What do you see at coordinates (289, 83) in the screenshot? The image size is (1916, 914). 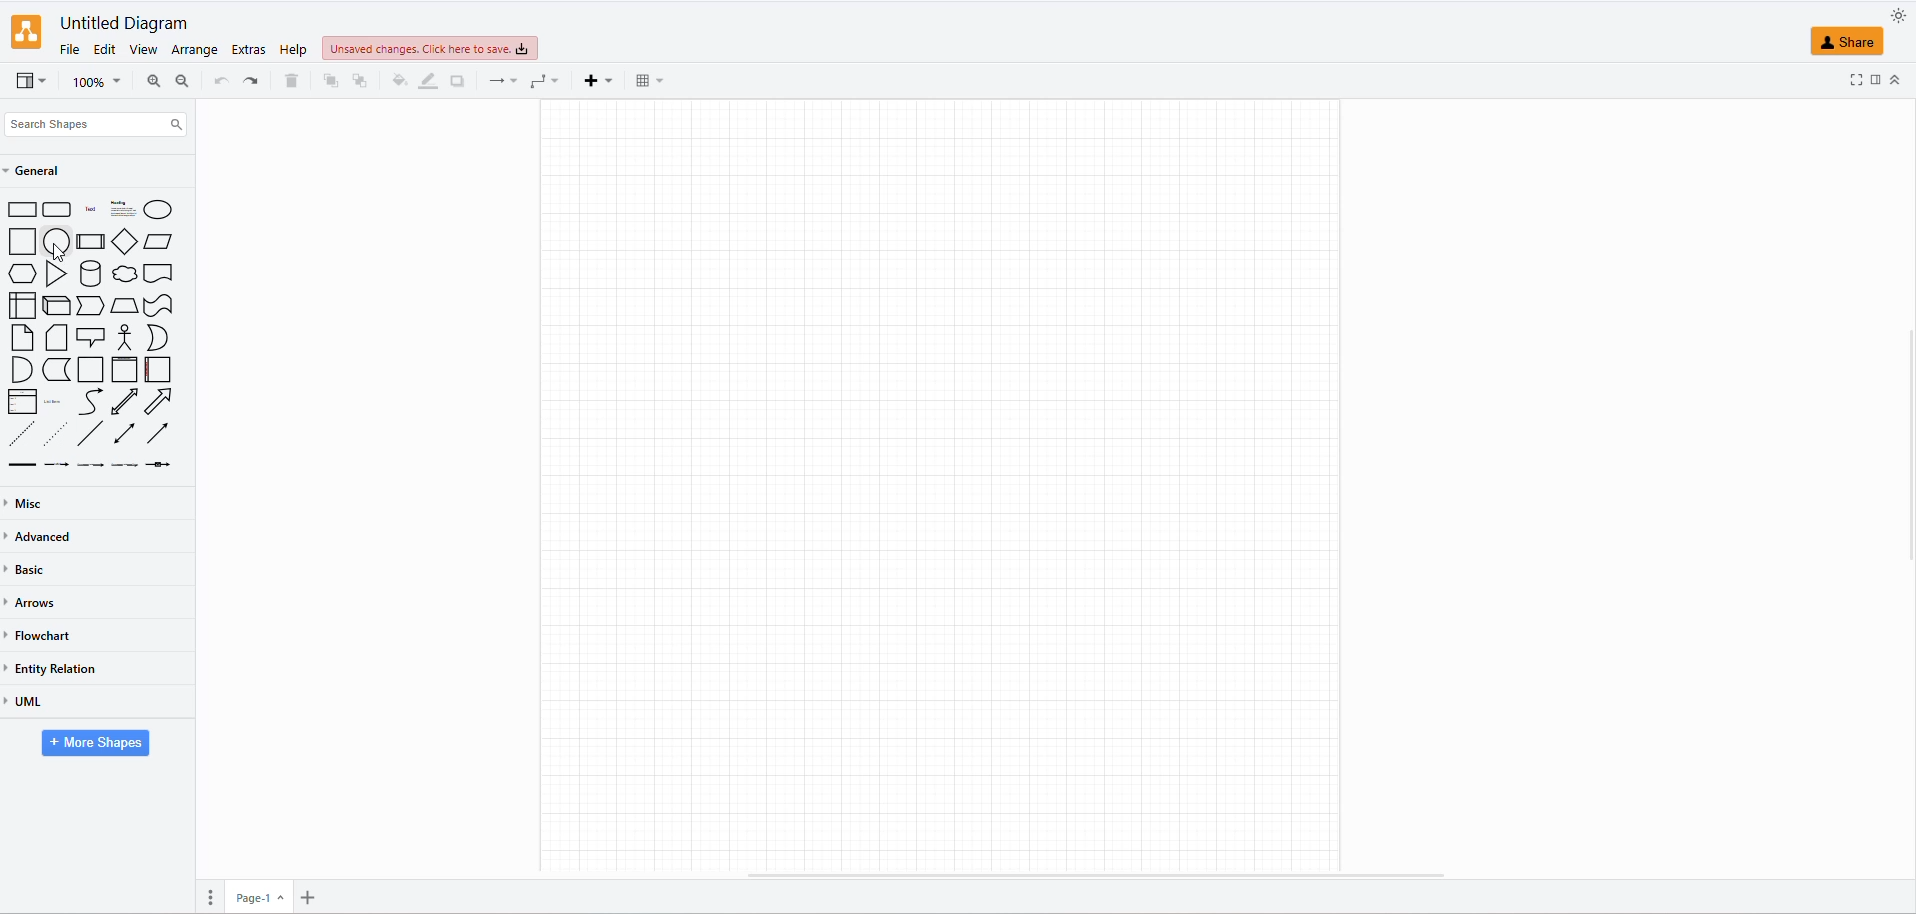 I see `DELETE` at bounding box center [289, 83].